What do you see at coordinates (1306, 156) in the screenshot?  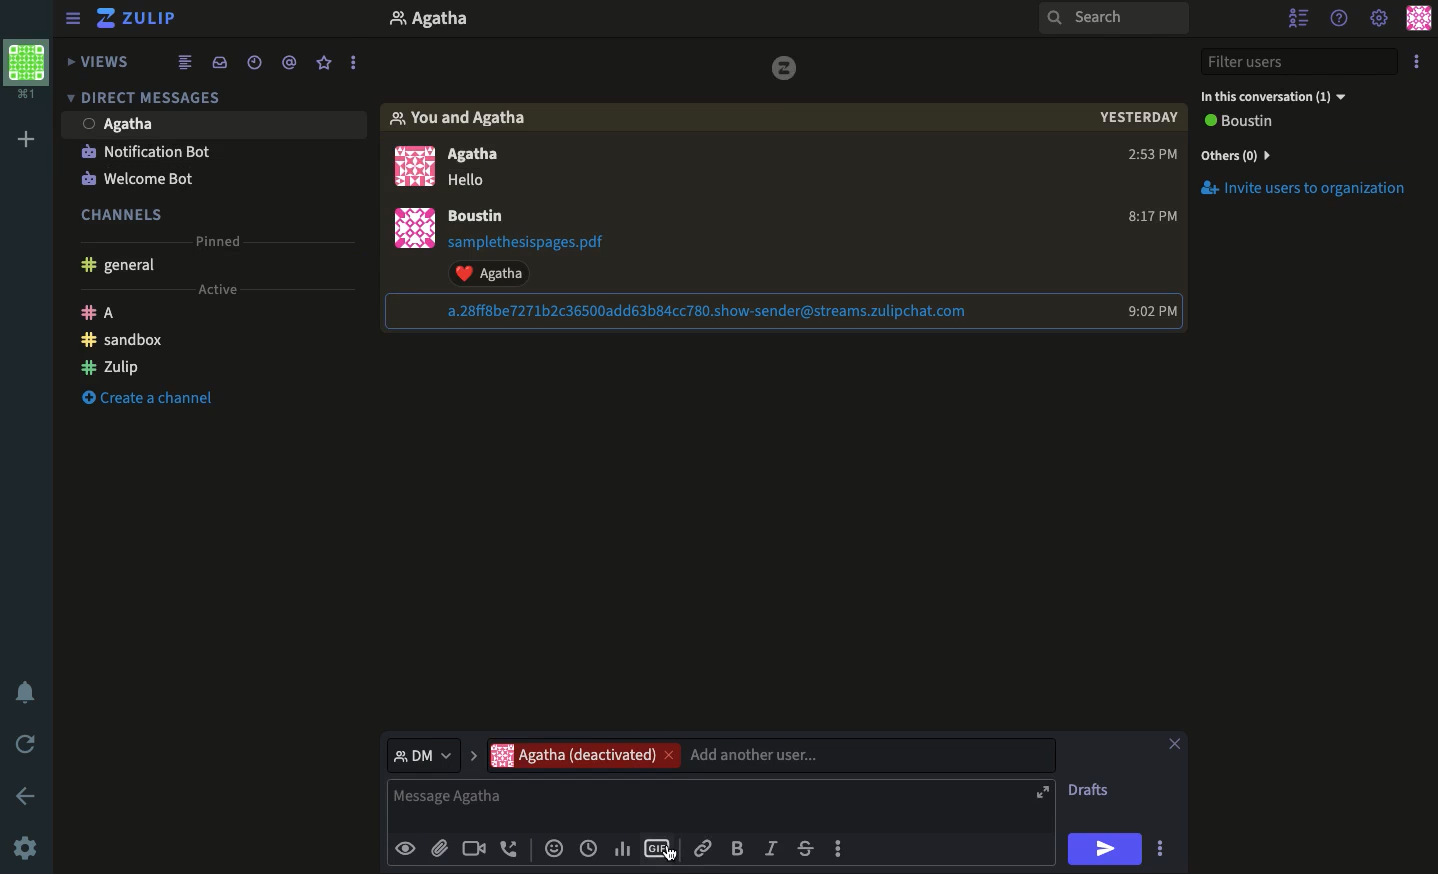 I see `Invite users to organization` at bounding box center [1306, 156].